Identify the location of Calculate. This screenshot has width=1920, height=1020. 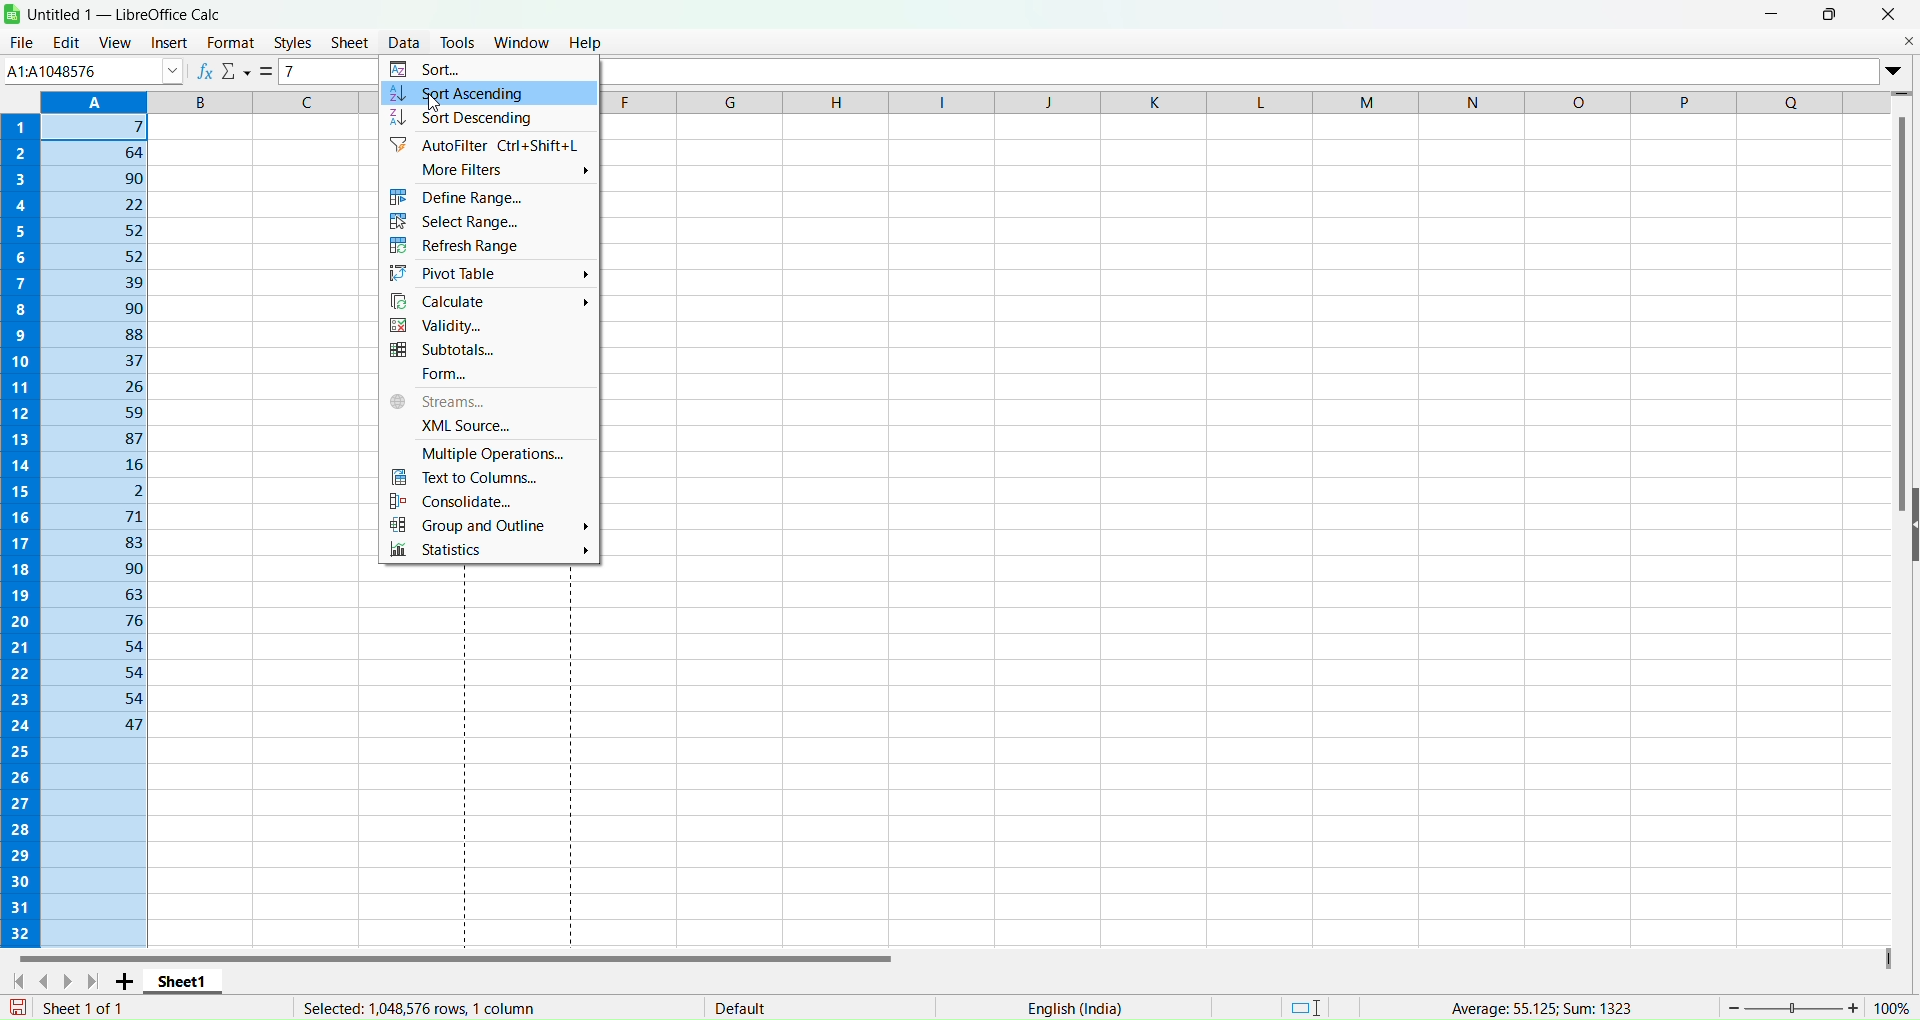
(488, 302).